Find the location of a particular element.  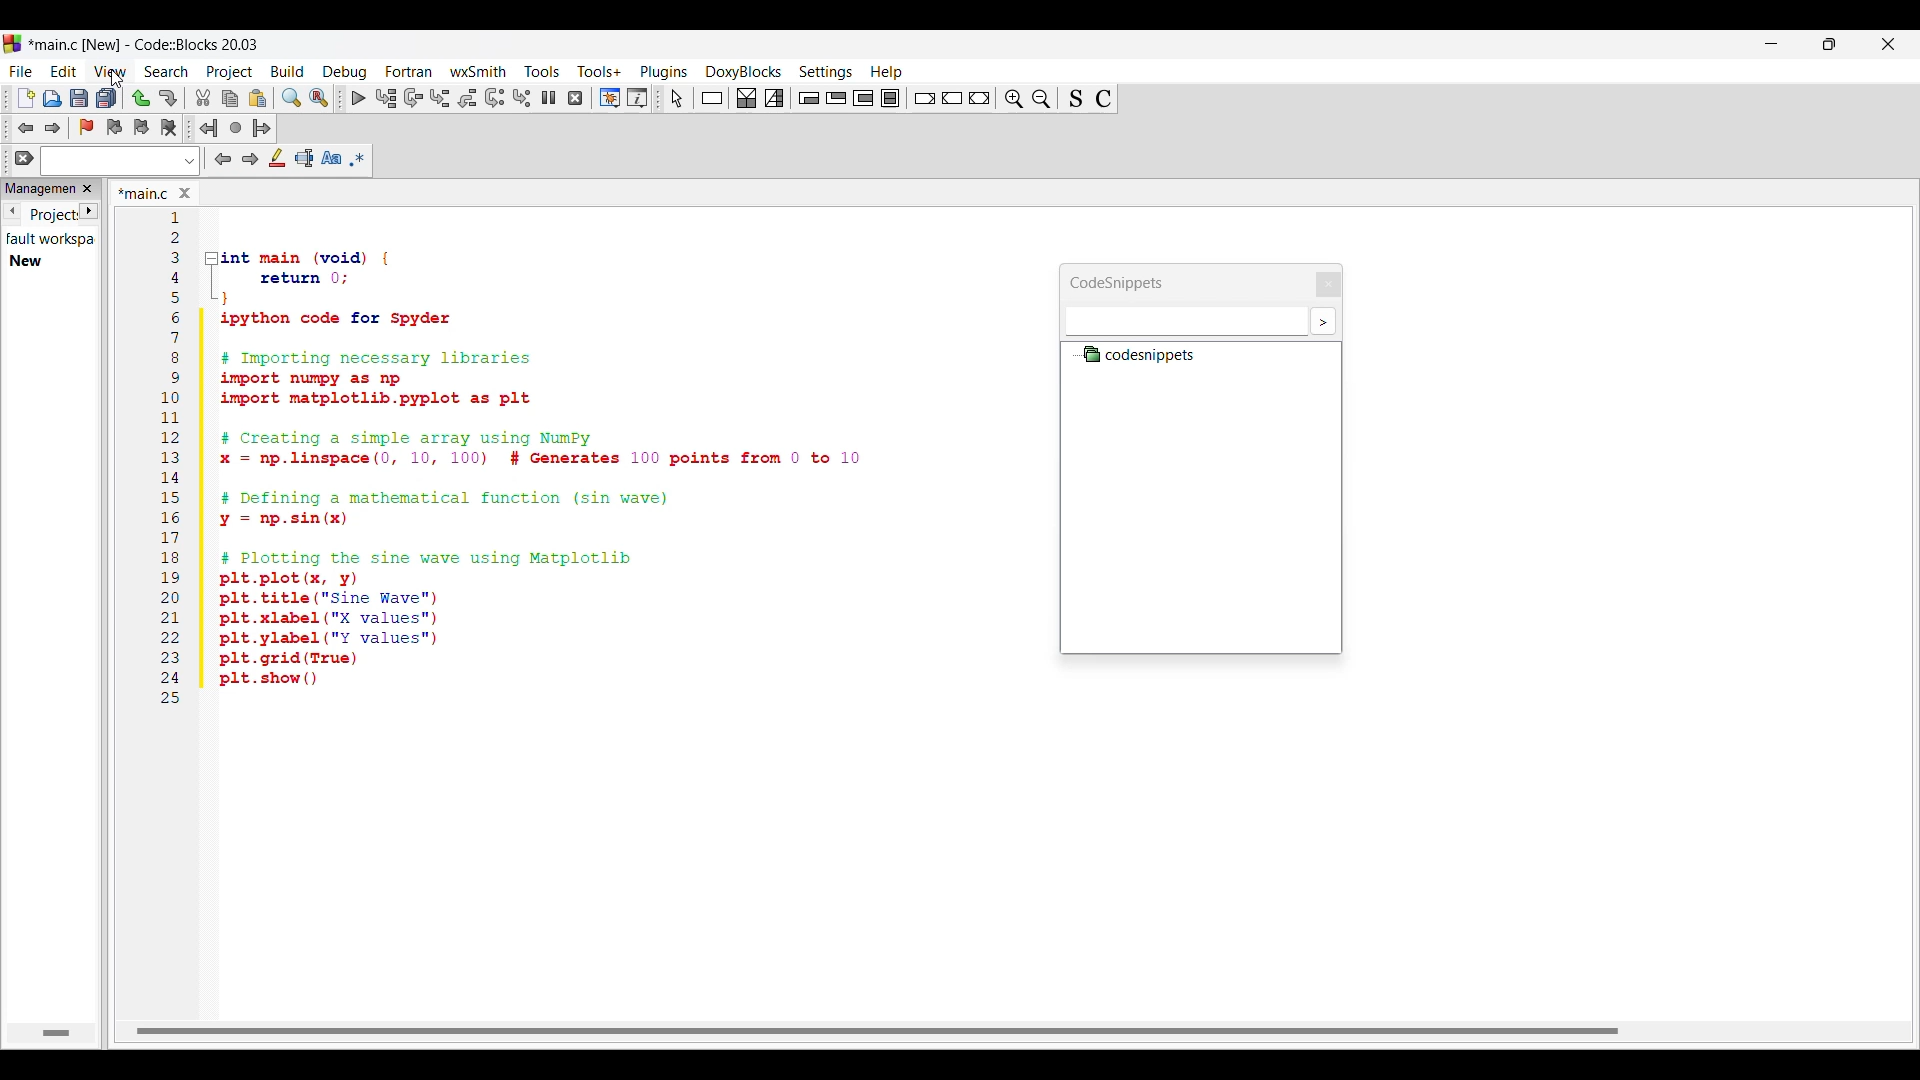

Decision is located at coordinates (746, 98).